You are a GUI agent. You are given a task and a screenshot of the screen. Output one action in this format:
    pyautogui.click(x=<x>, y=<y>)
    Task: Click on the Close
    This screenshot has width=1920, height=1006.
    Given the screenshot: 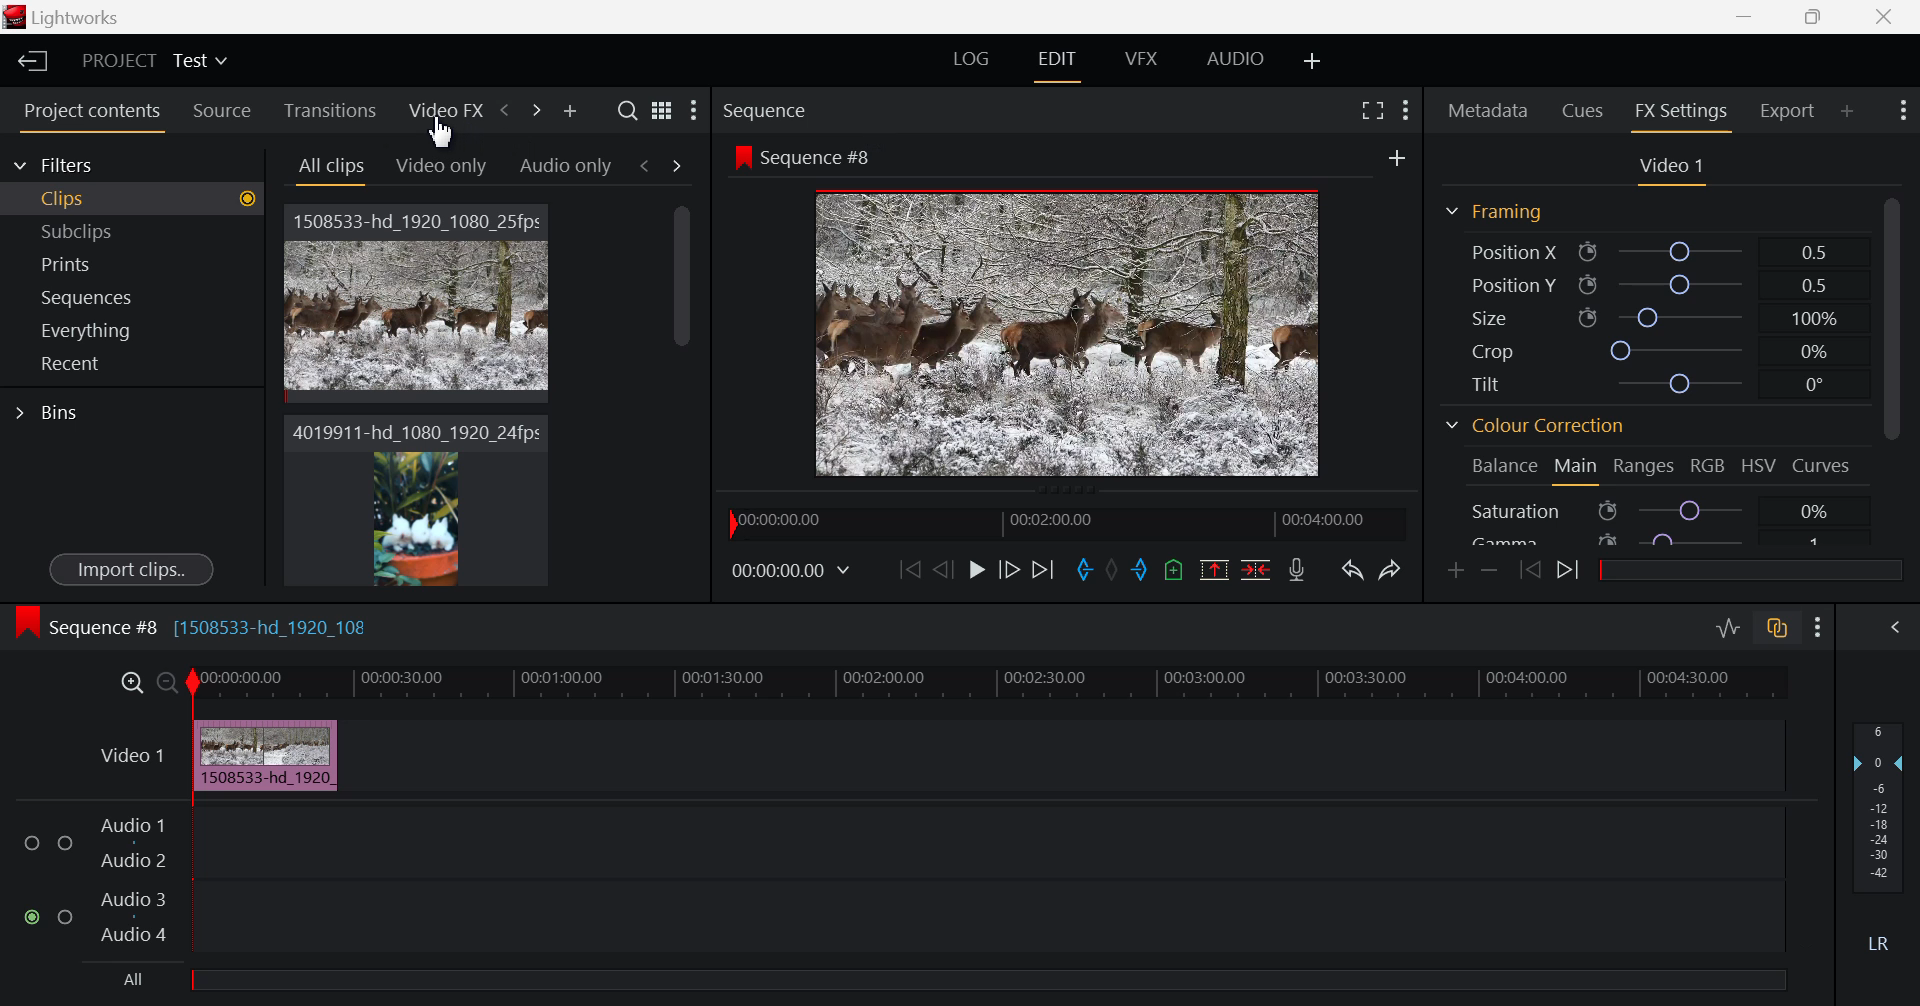 What is the action you would take?
    pyautogui.click(x=1883, y=16)
    